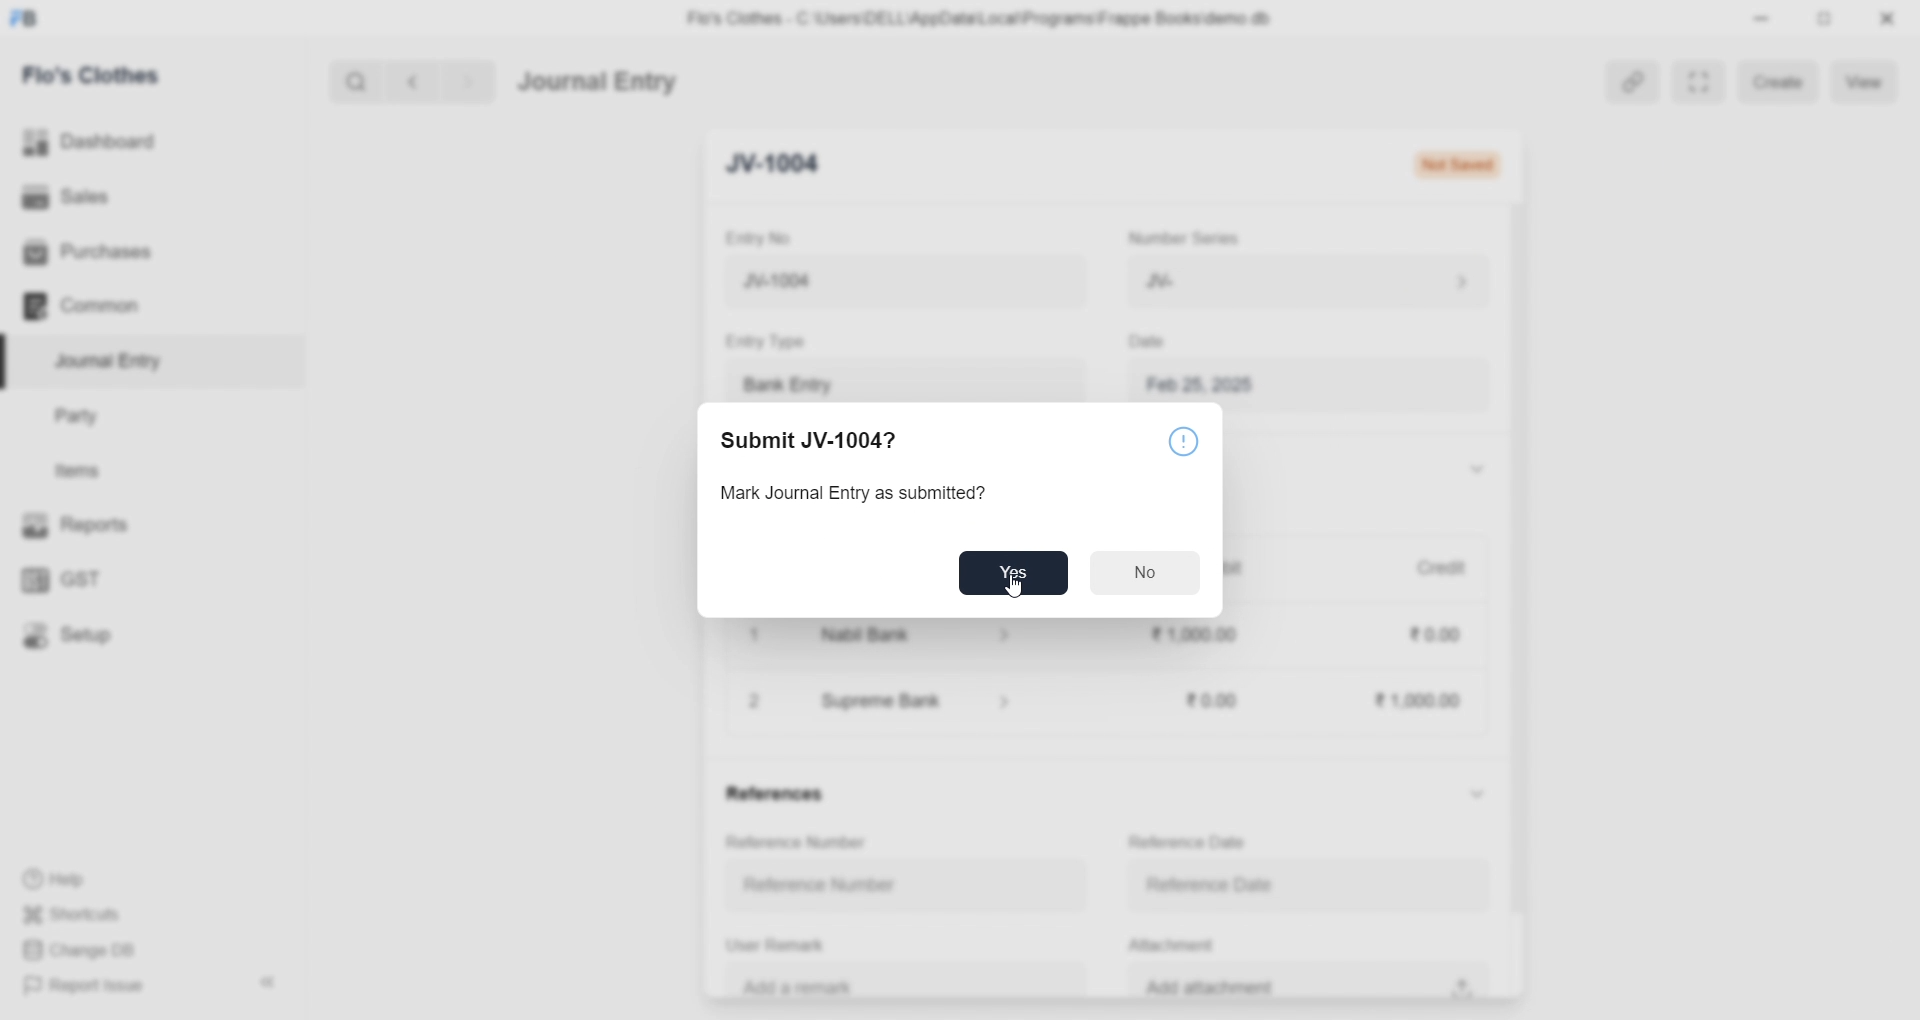 The image size is (1920, 1020). What do you see at coordinates (1013, 573) in the screenshot?
I see `Yes` at bounding box center [1013, 573].